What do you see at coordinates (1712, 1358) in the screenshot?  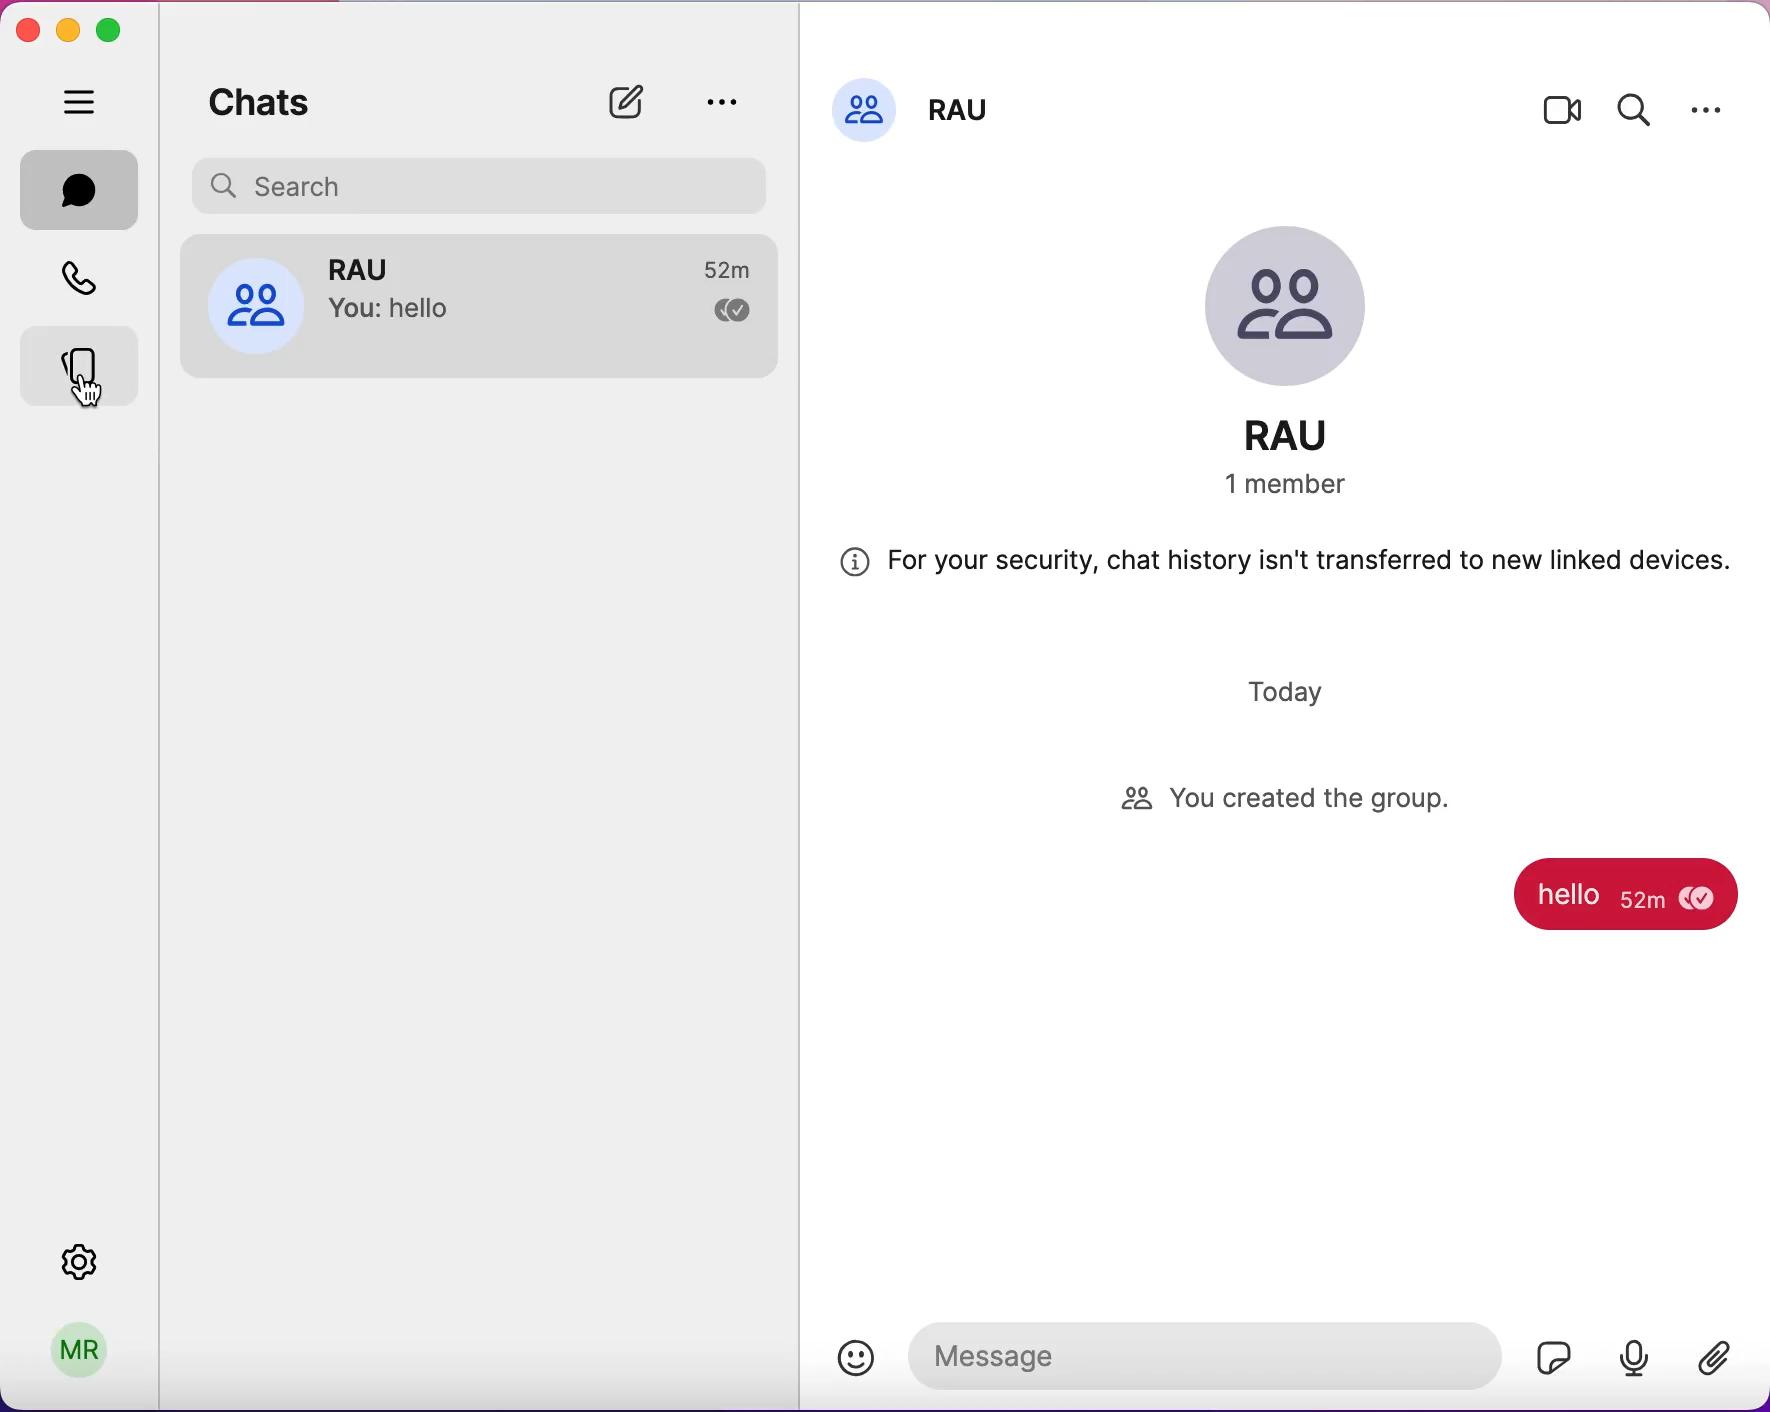 I see `attach` at bounding box center [1712, 1358].